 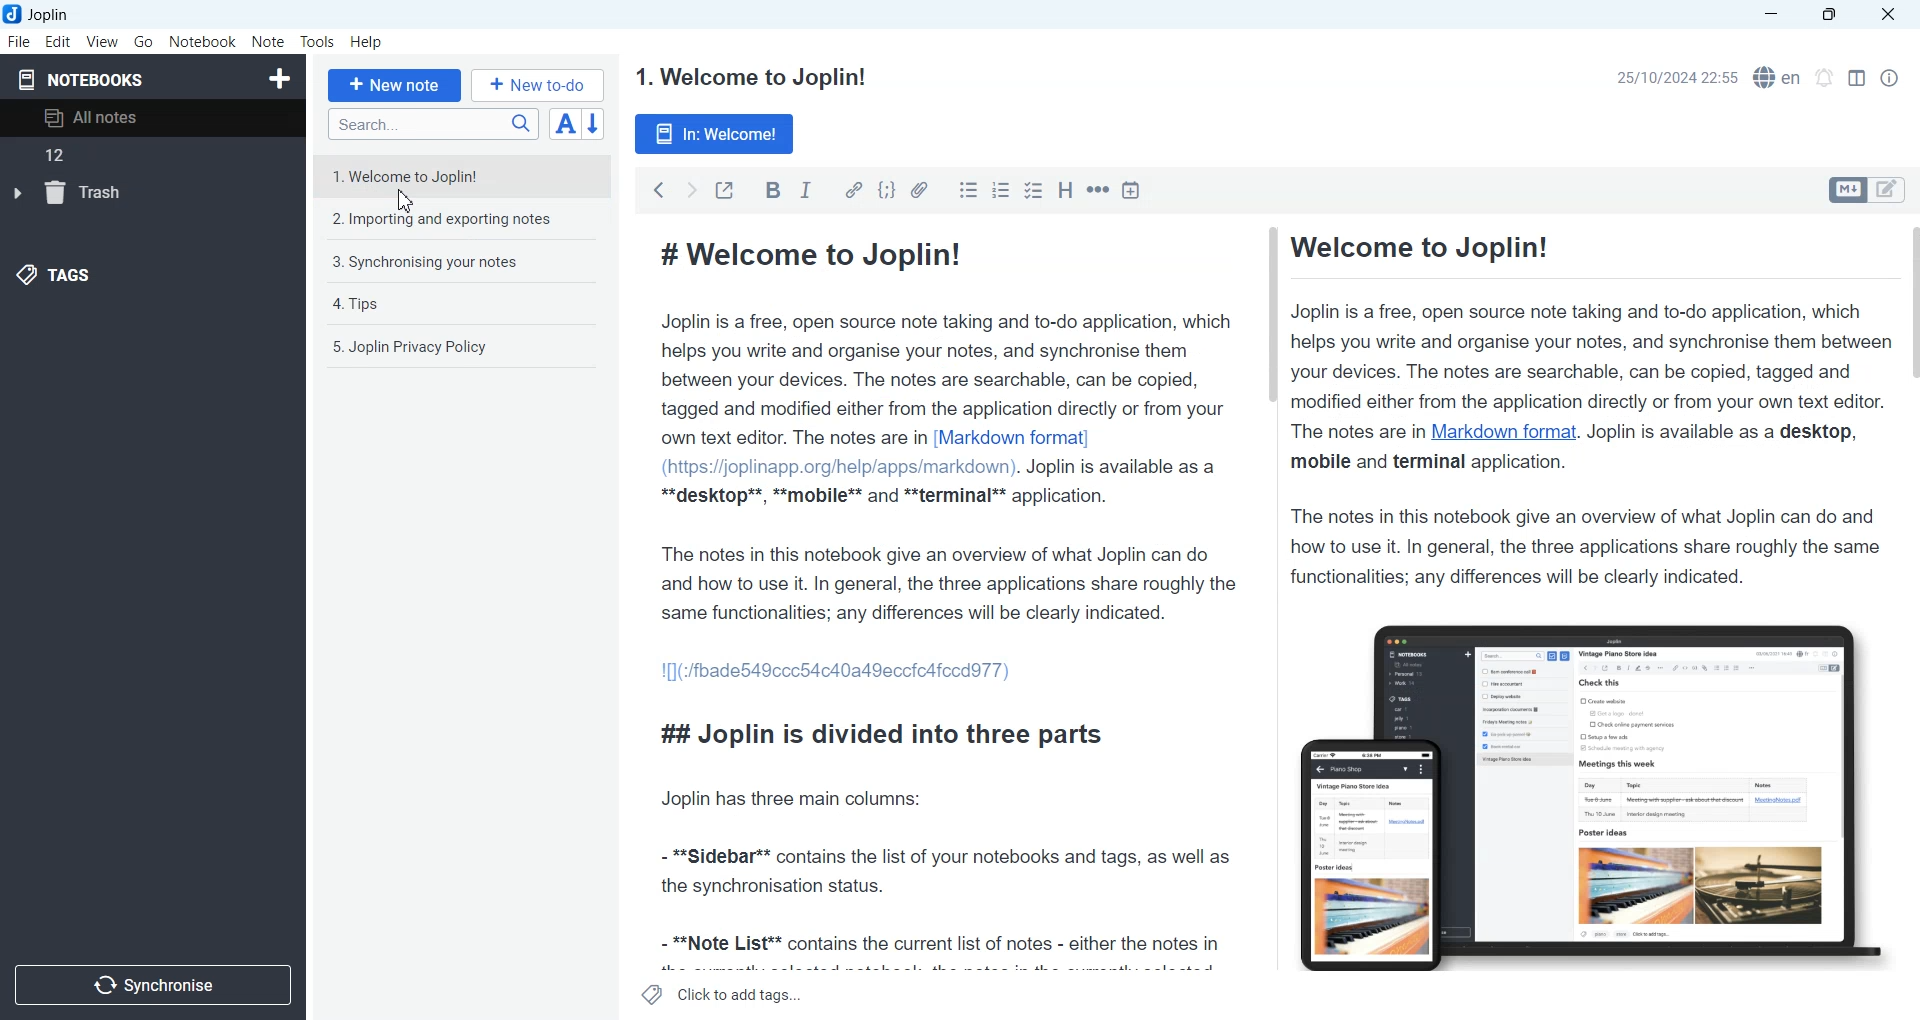 What do you see at coordinates (807, 190) in the screenshot?
I see `Italic` at bounding box center [807, 190].